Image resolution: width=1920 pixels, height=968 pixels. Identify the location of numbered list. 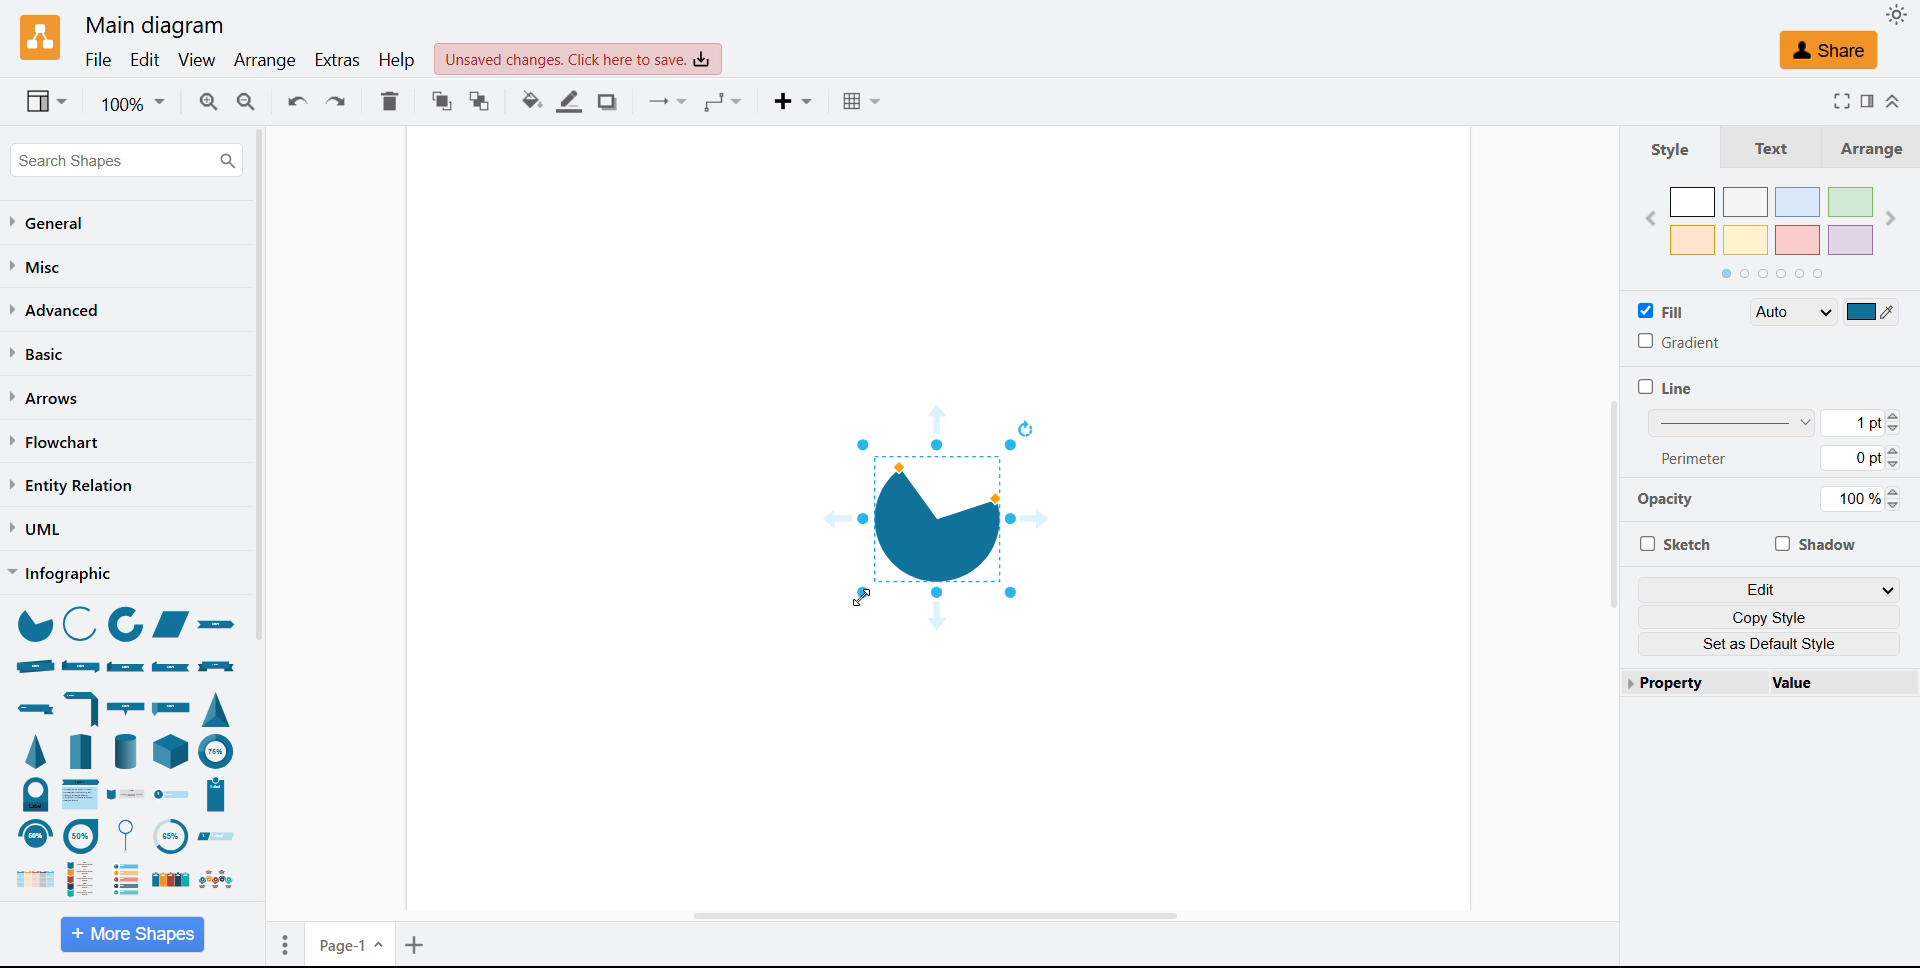
(127, 878).